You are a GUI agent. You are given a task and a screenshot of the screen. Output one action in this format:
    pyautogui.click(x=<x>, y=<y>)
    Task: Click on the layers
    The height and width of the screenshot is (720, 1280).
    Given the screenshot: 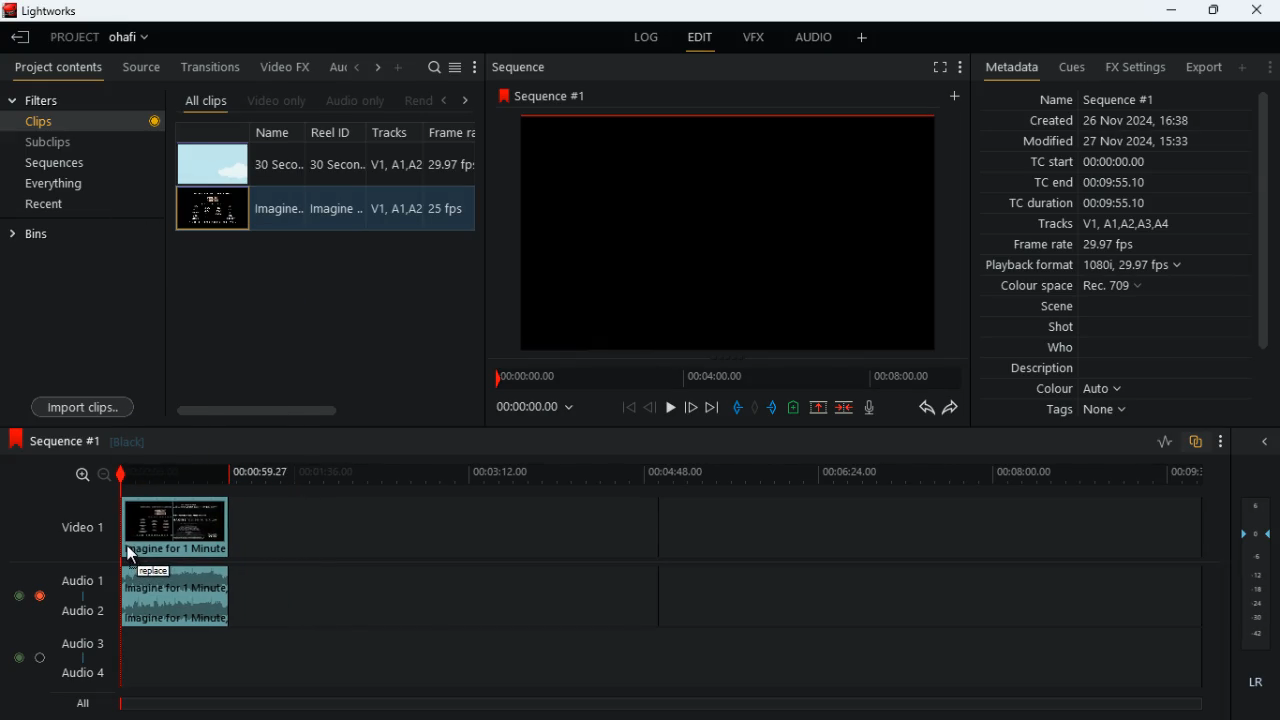 What is the action you would take?
    pyautogui.click(x=1260, y=575)
    